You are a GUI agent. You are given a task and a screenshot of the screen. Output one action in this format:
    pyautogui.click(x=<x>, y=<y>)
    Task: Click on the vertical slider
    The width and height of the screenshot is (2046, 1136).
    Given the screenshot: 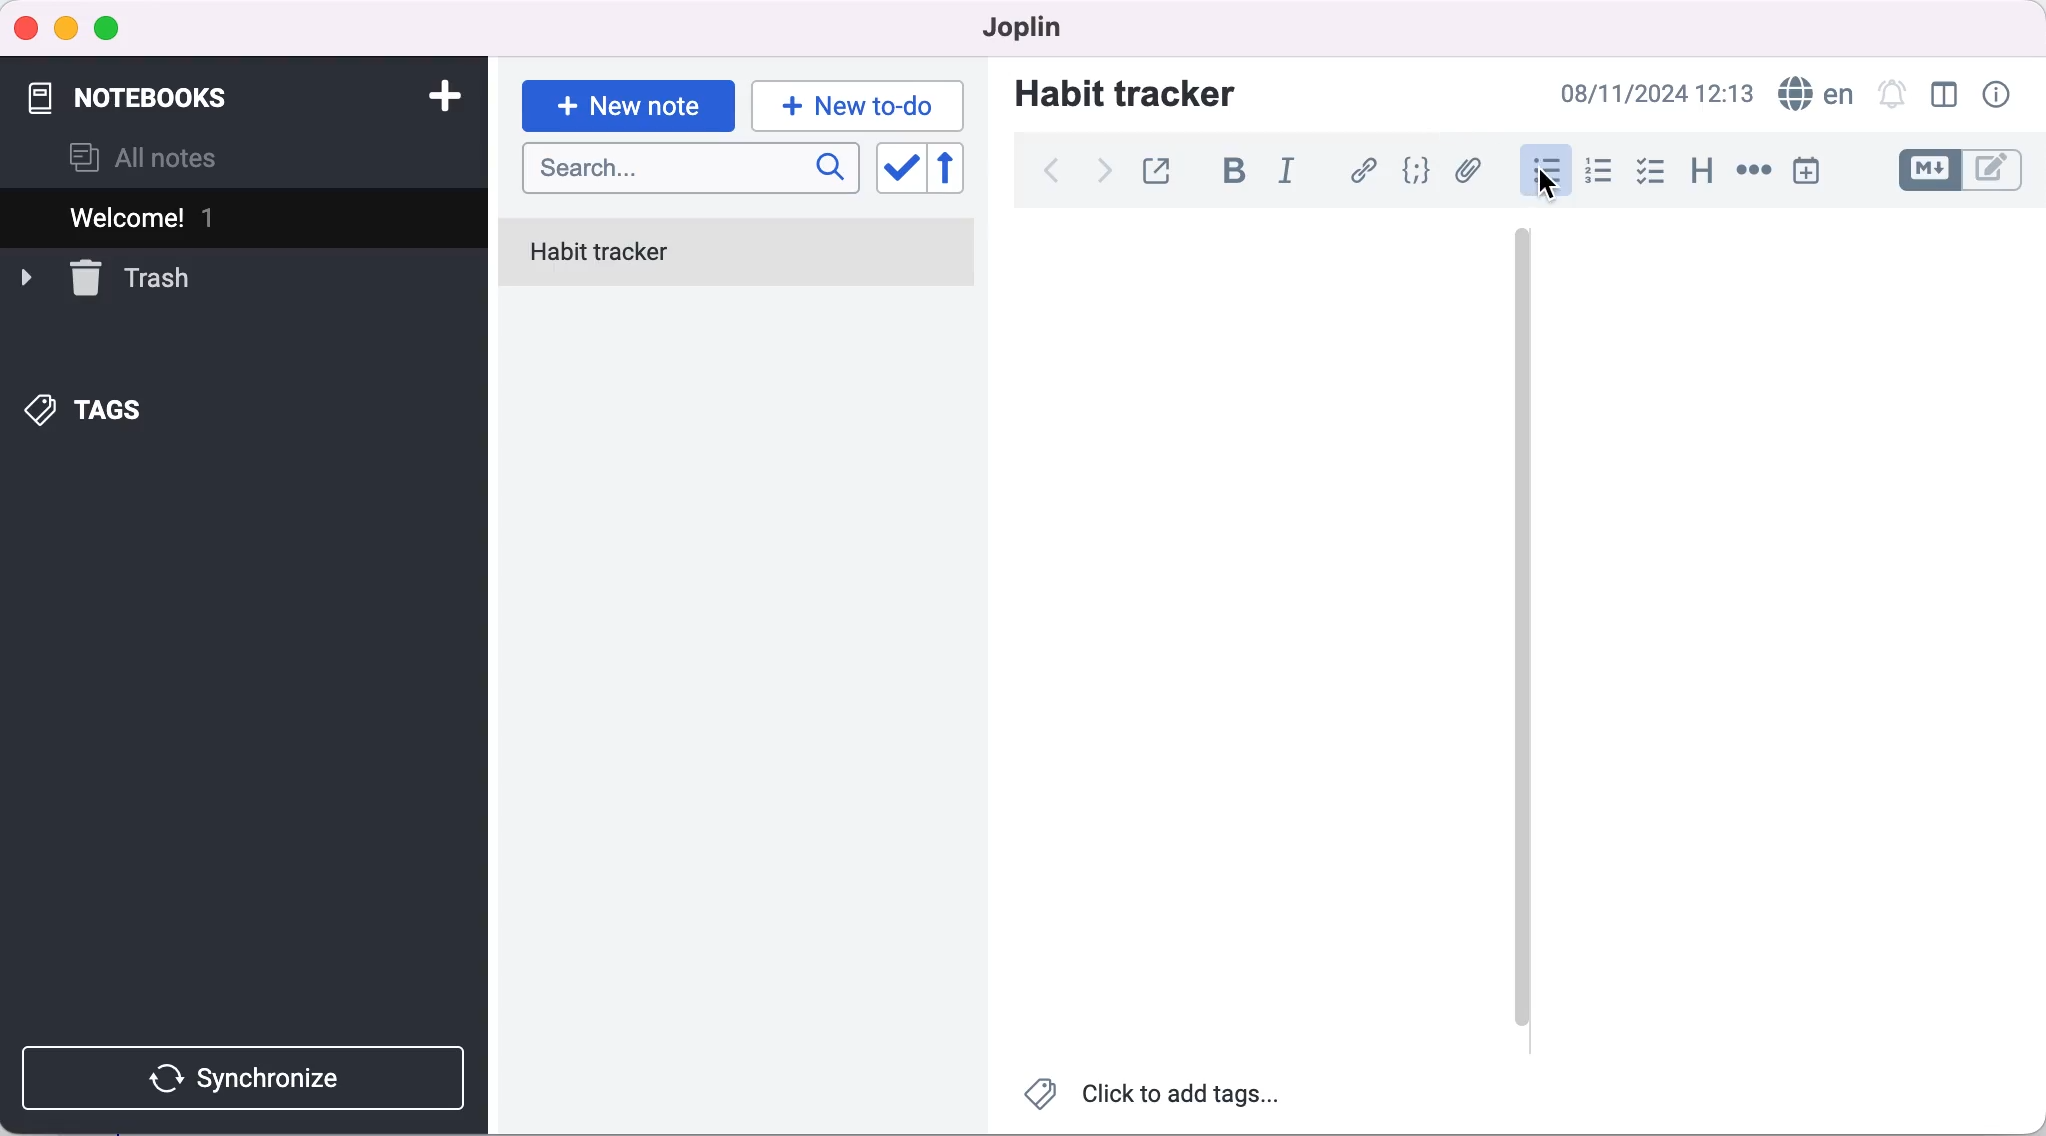 What is the action you would take?
    pyautogui.click(x=1522, y=630)
    